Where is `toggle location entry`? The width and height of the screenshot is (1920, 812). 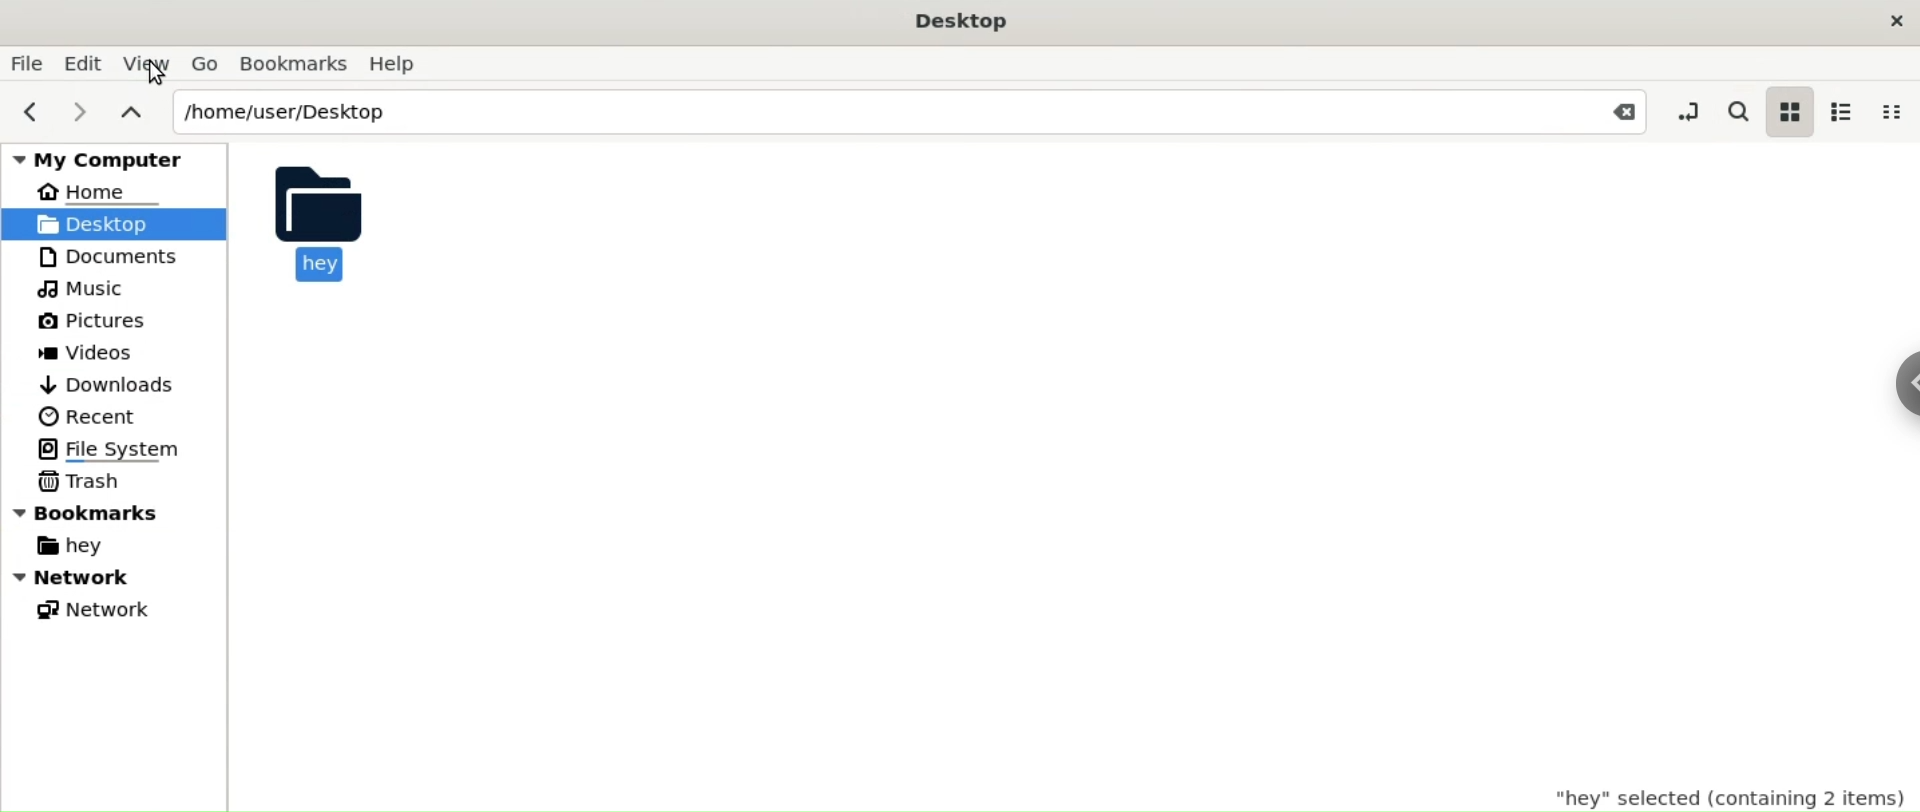
toggle location entry is located at coordinates (1683, 108).